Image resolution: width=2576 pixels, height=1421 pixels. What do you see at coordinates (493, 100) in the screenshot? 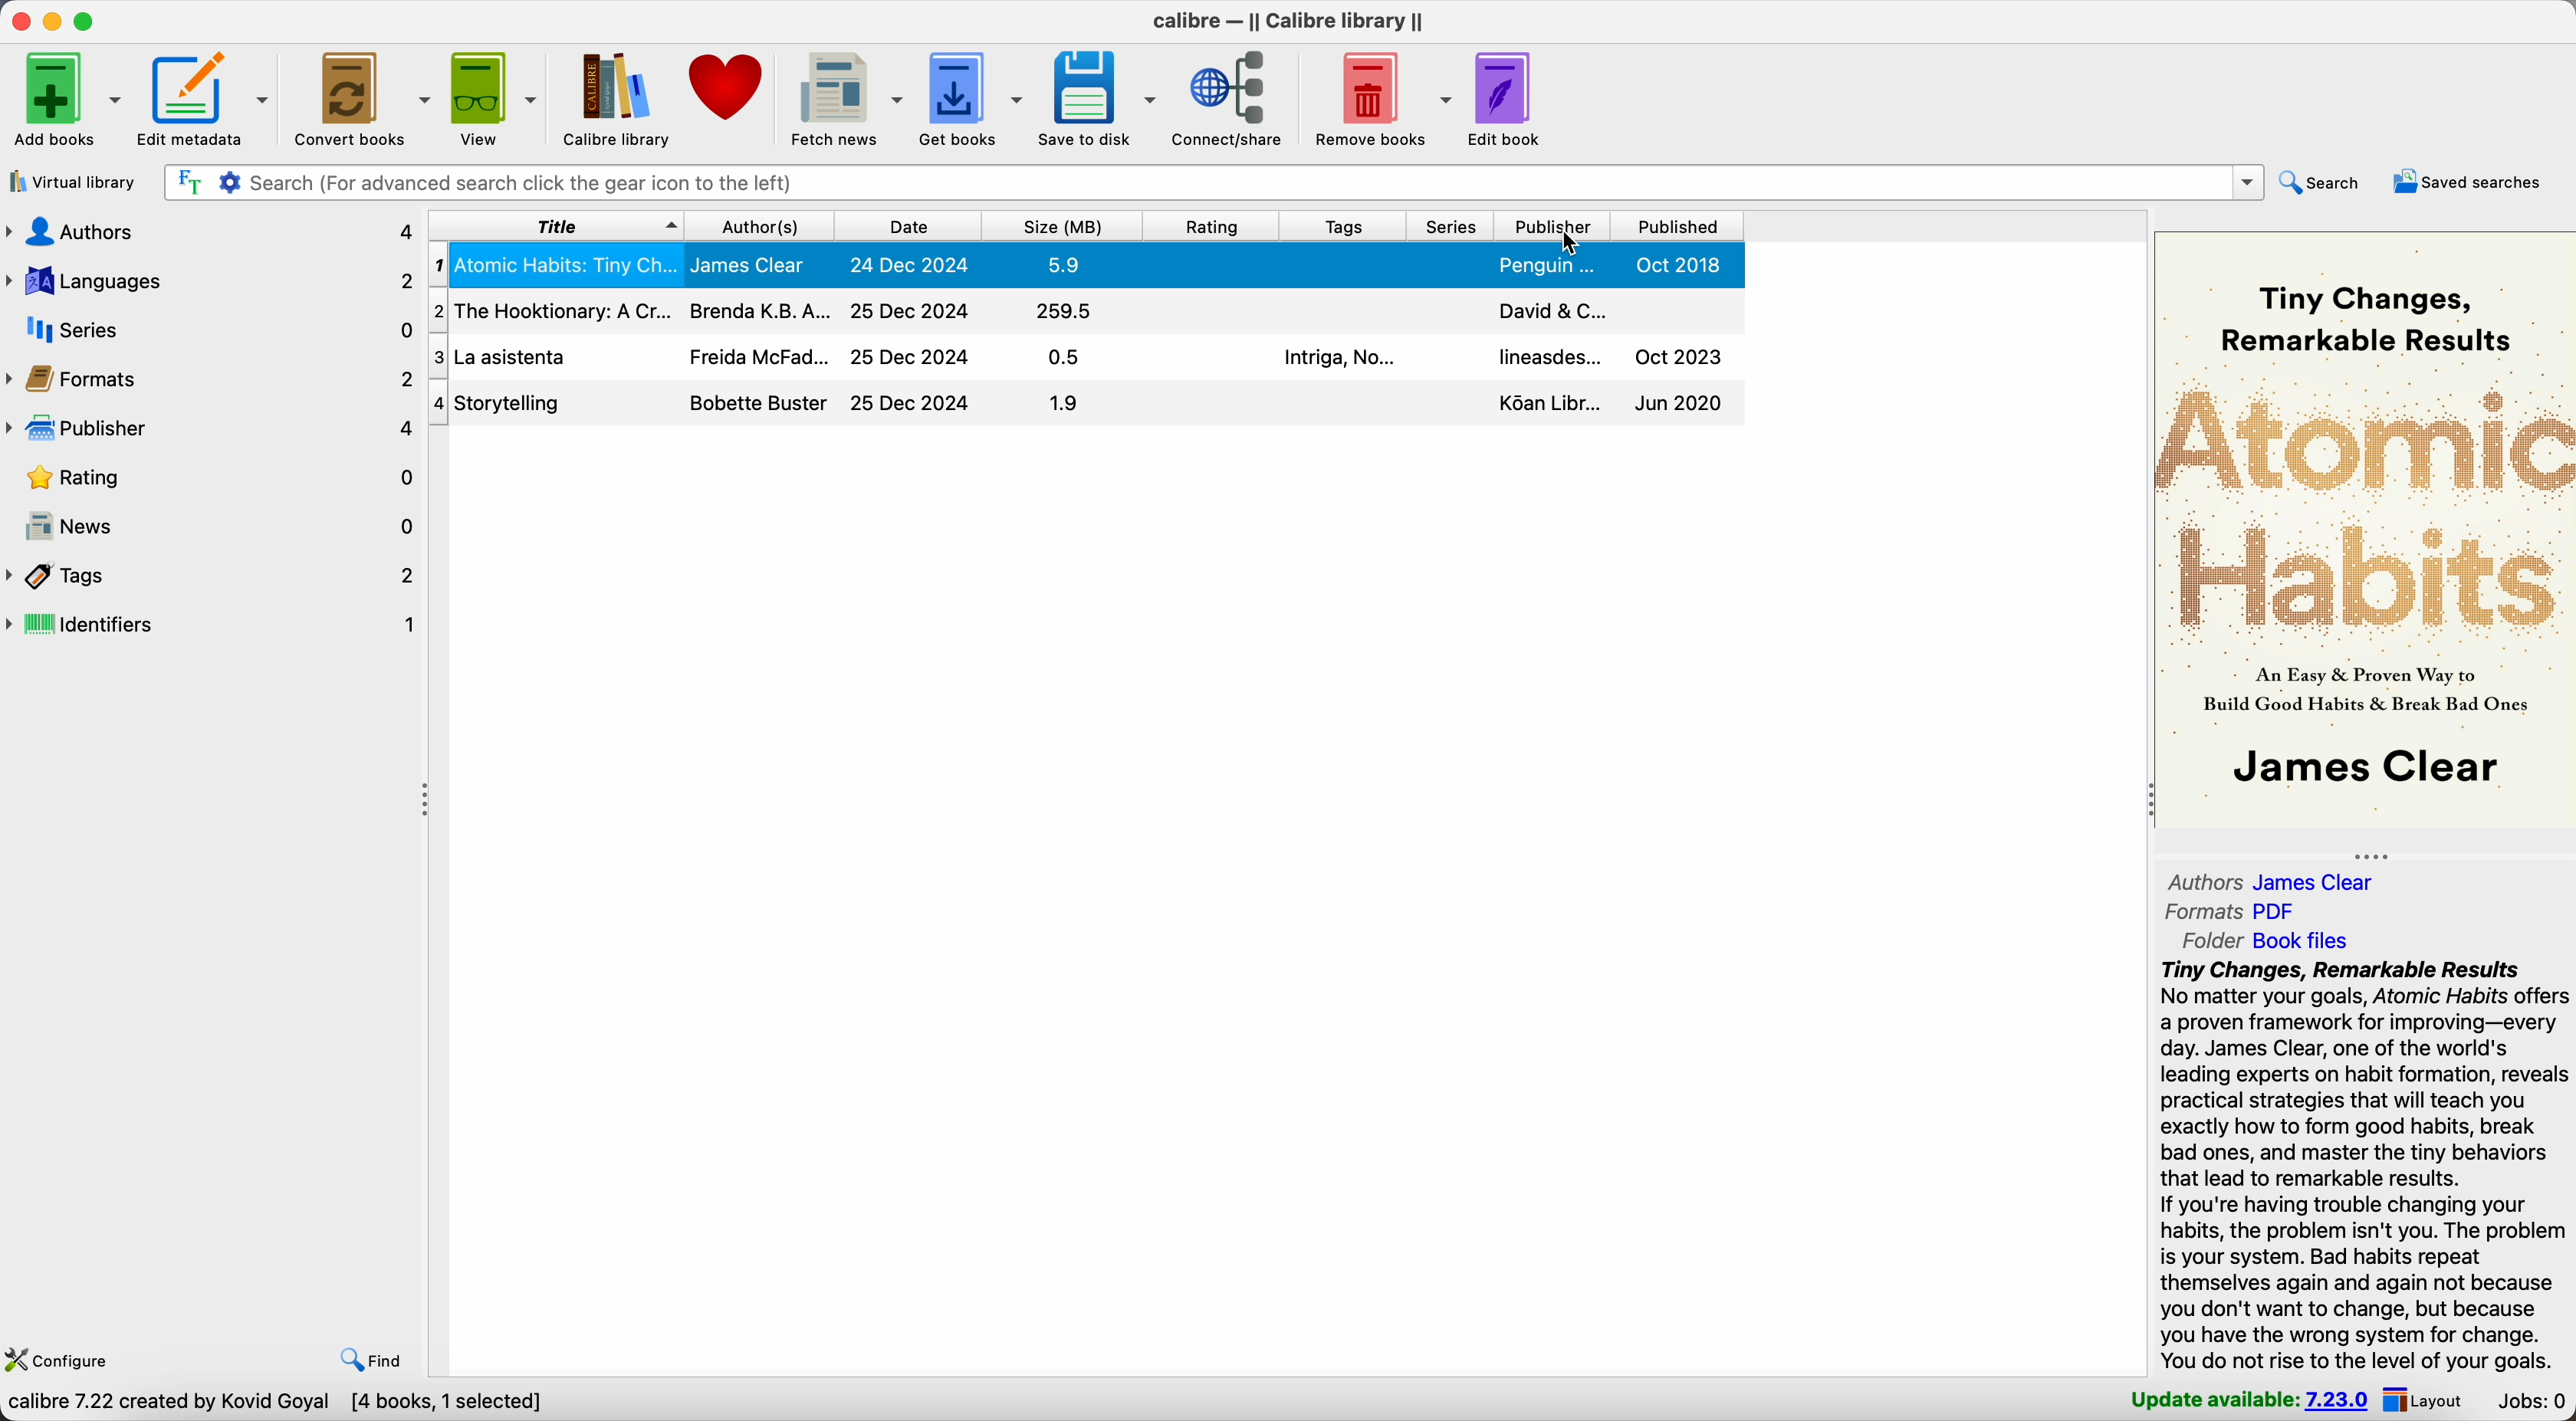
I see `view` at bounding box center [493, 100].